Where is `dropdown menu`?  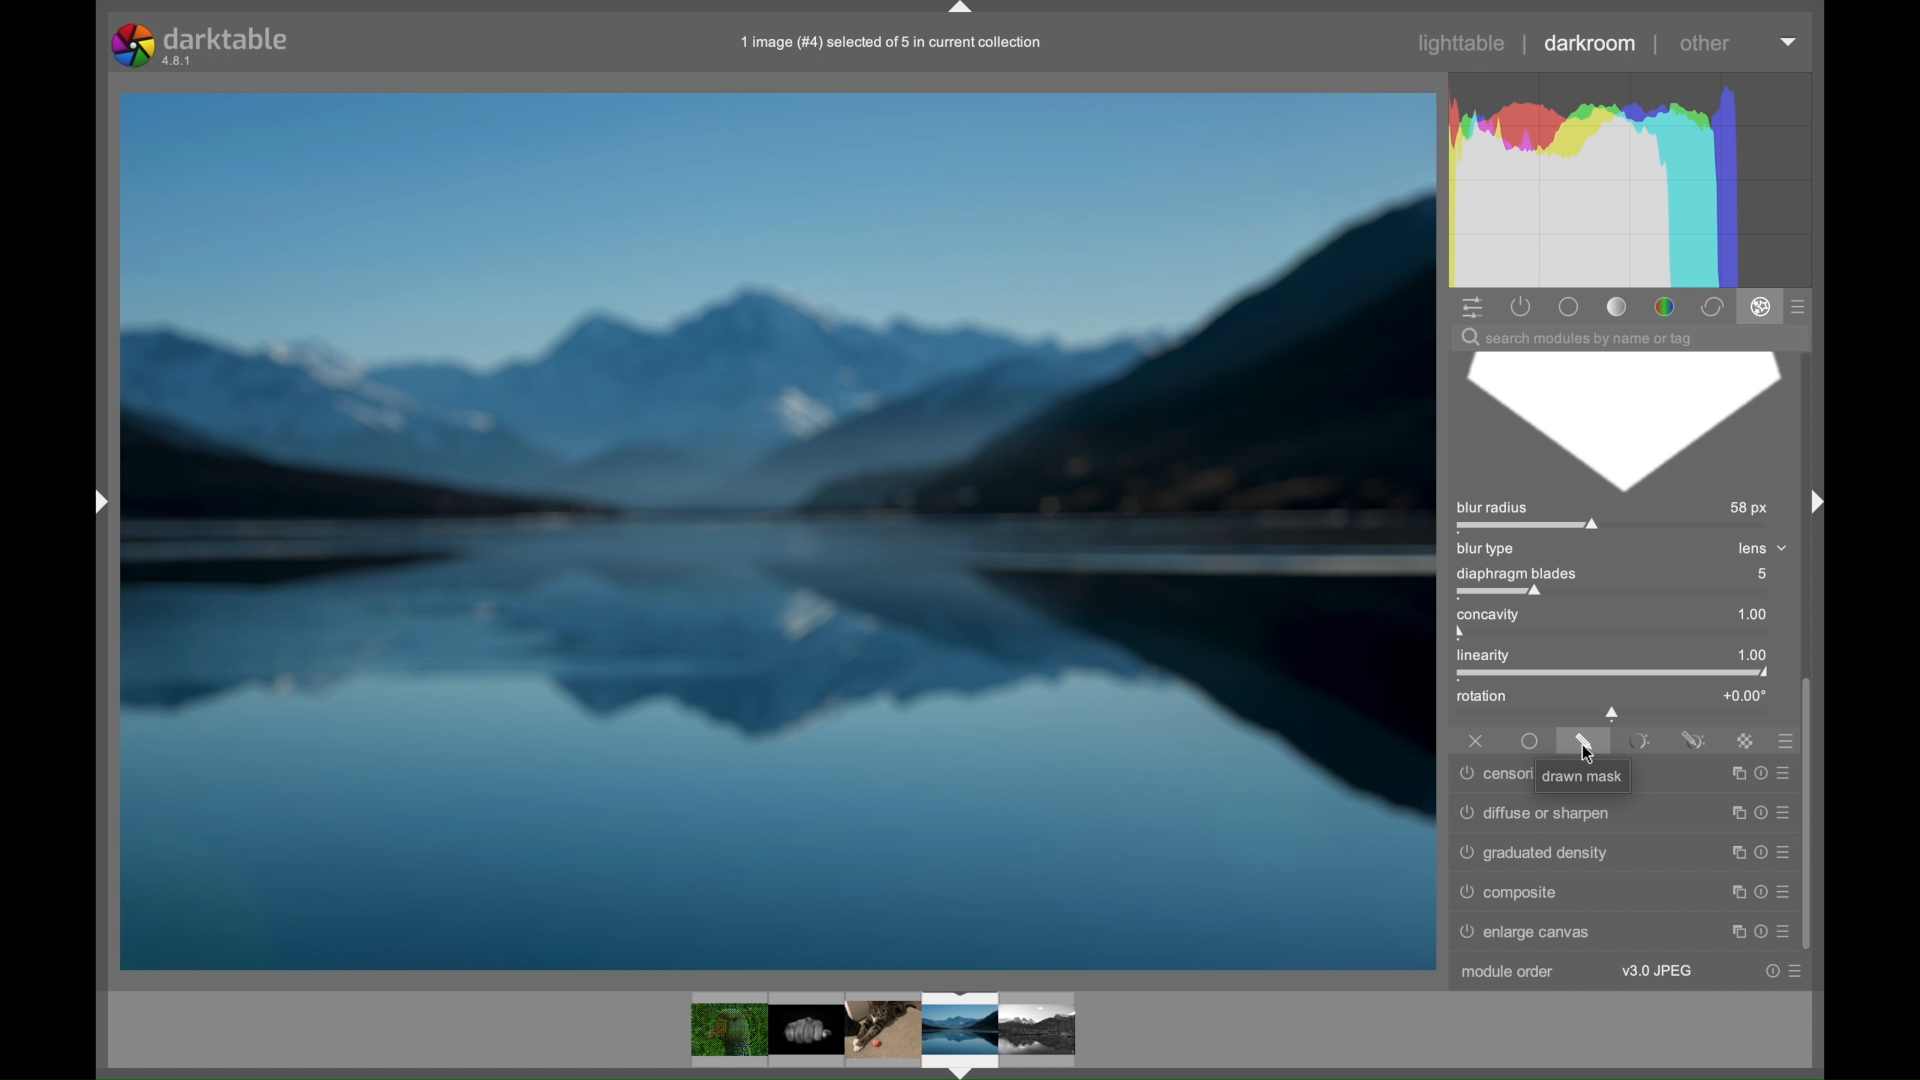 dropdown menu is located at coordinates (1790, 43).